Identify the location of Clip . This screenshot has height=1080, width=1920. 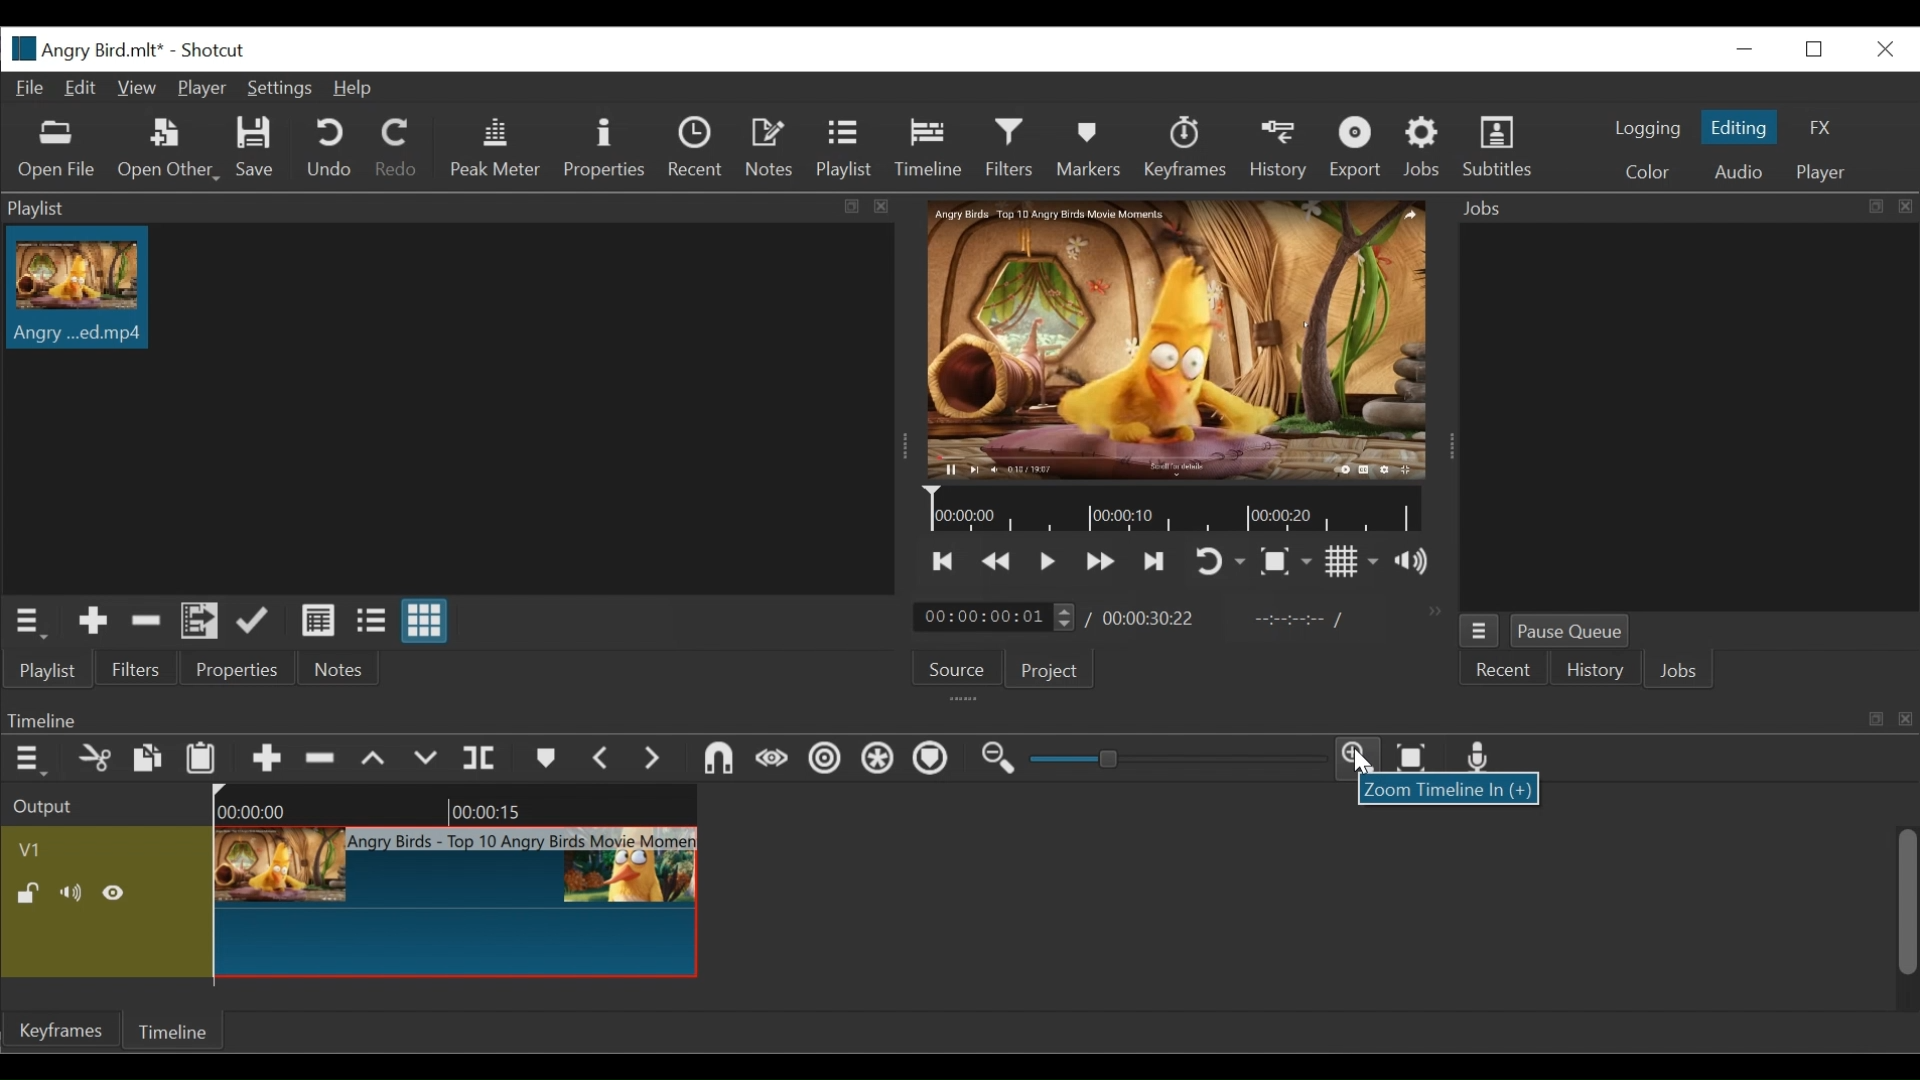
(86, 293).